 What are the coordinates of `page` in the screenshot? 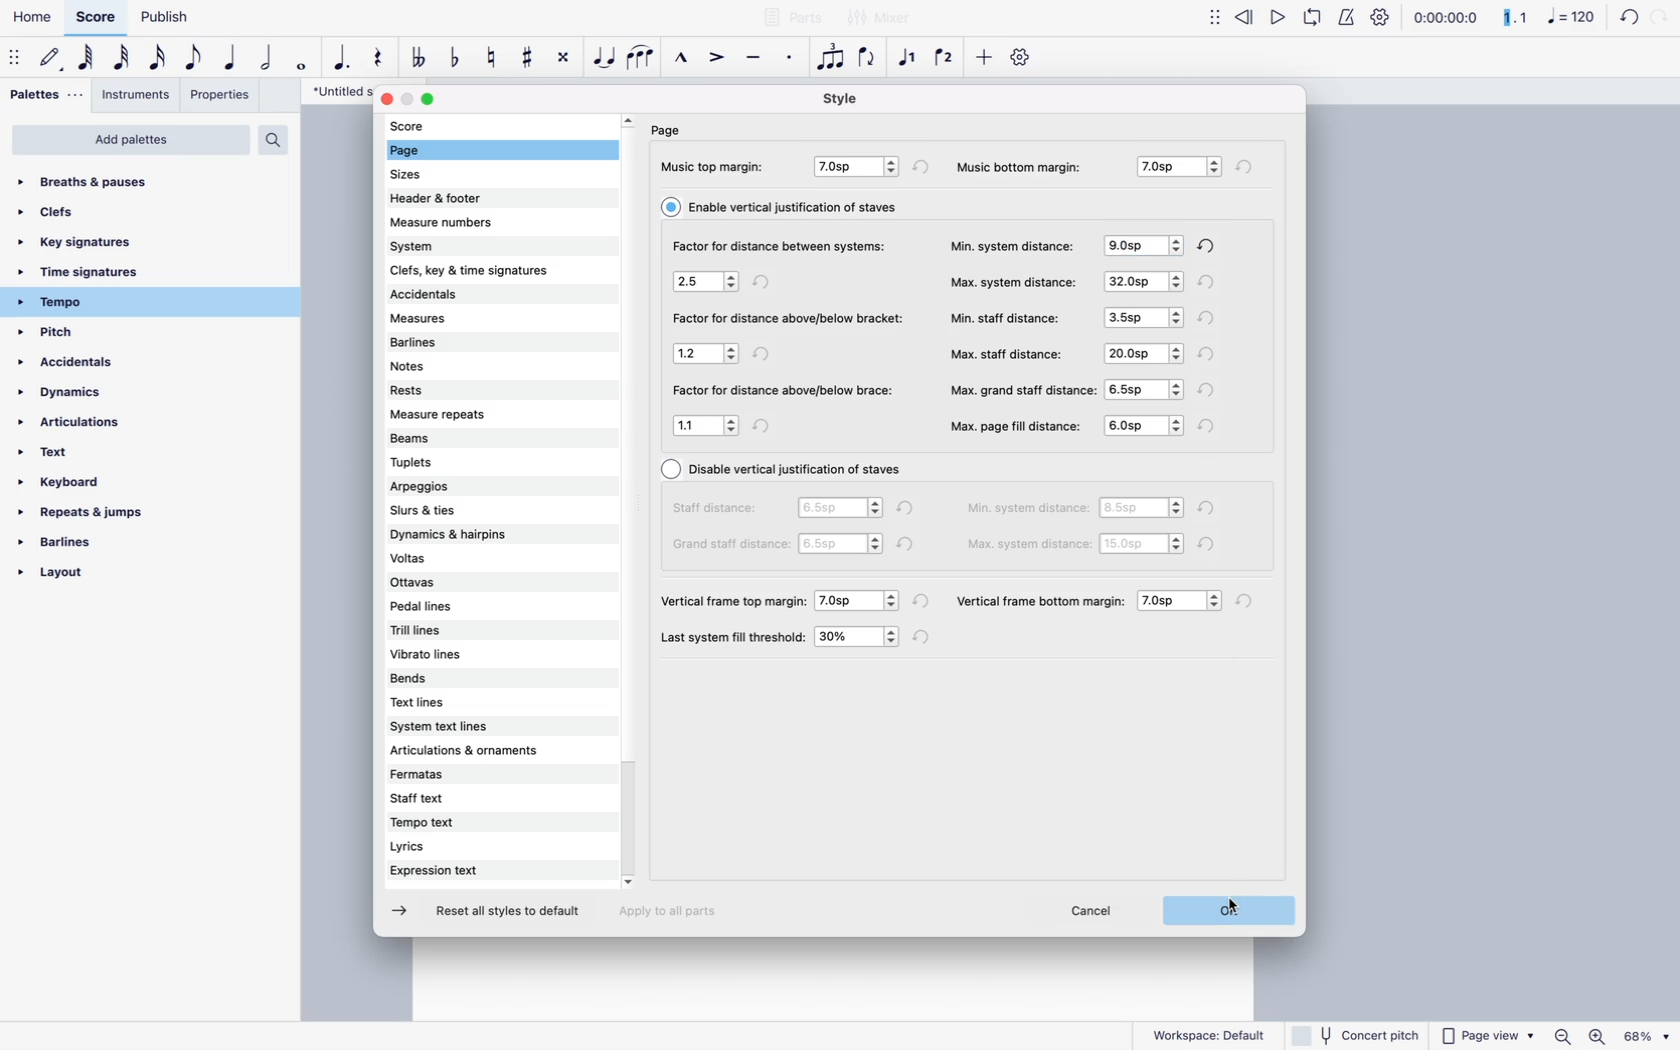 It's located at (432, 152).